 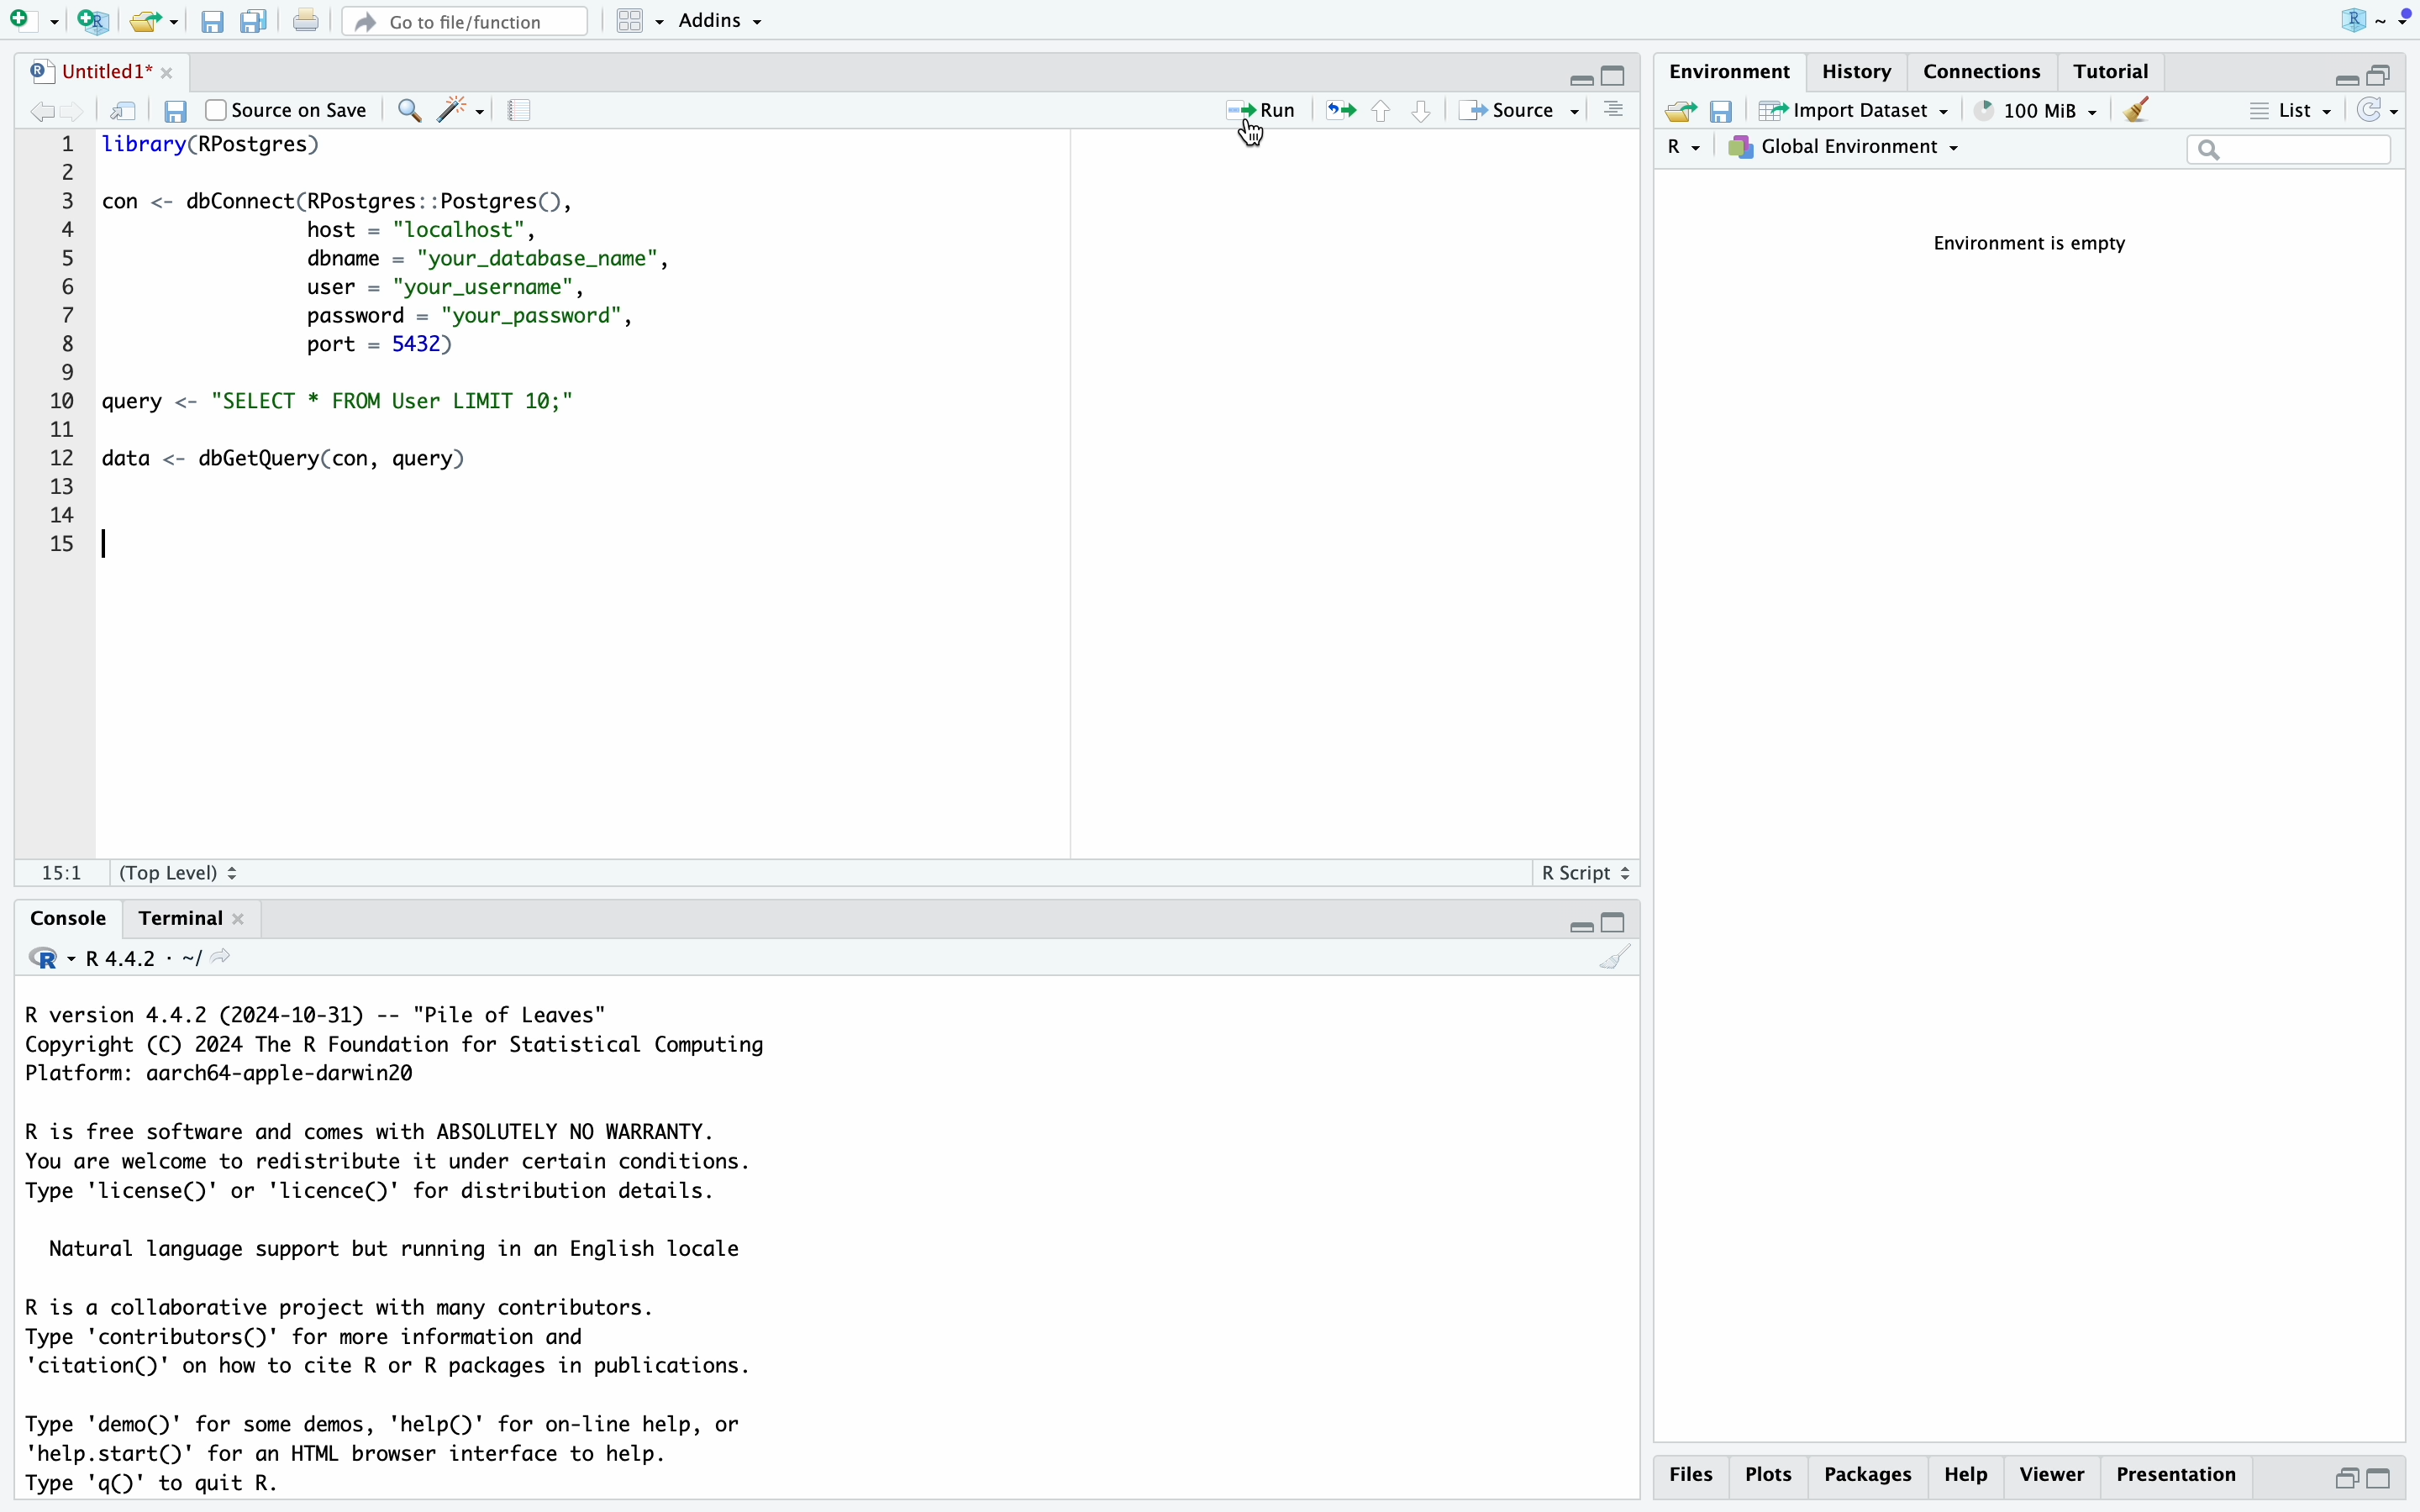 I want to click on history, so click(x=1865, y=69).